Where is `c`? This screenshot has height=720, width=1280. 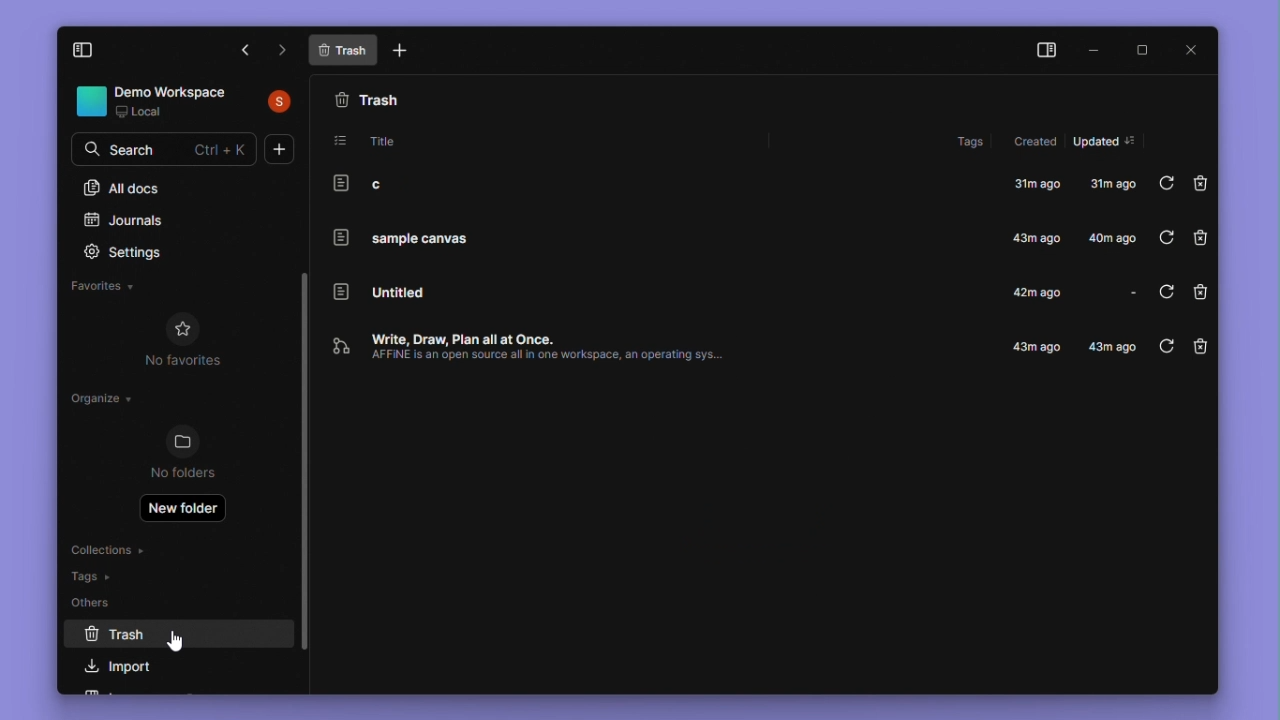 c is located at coordinates (364, 183).